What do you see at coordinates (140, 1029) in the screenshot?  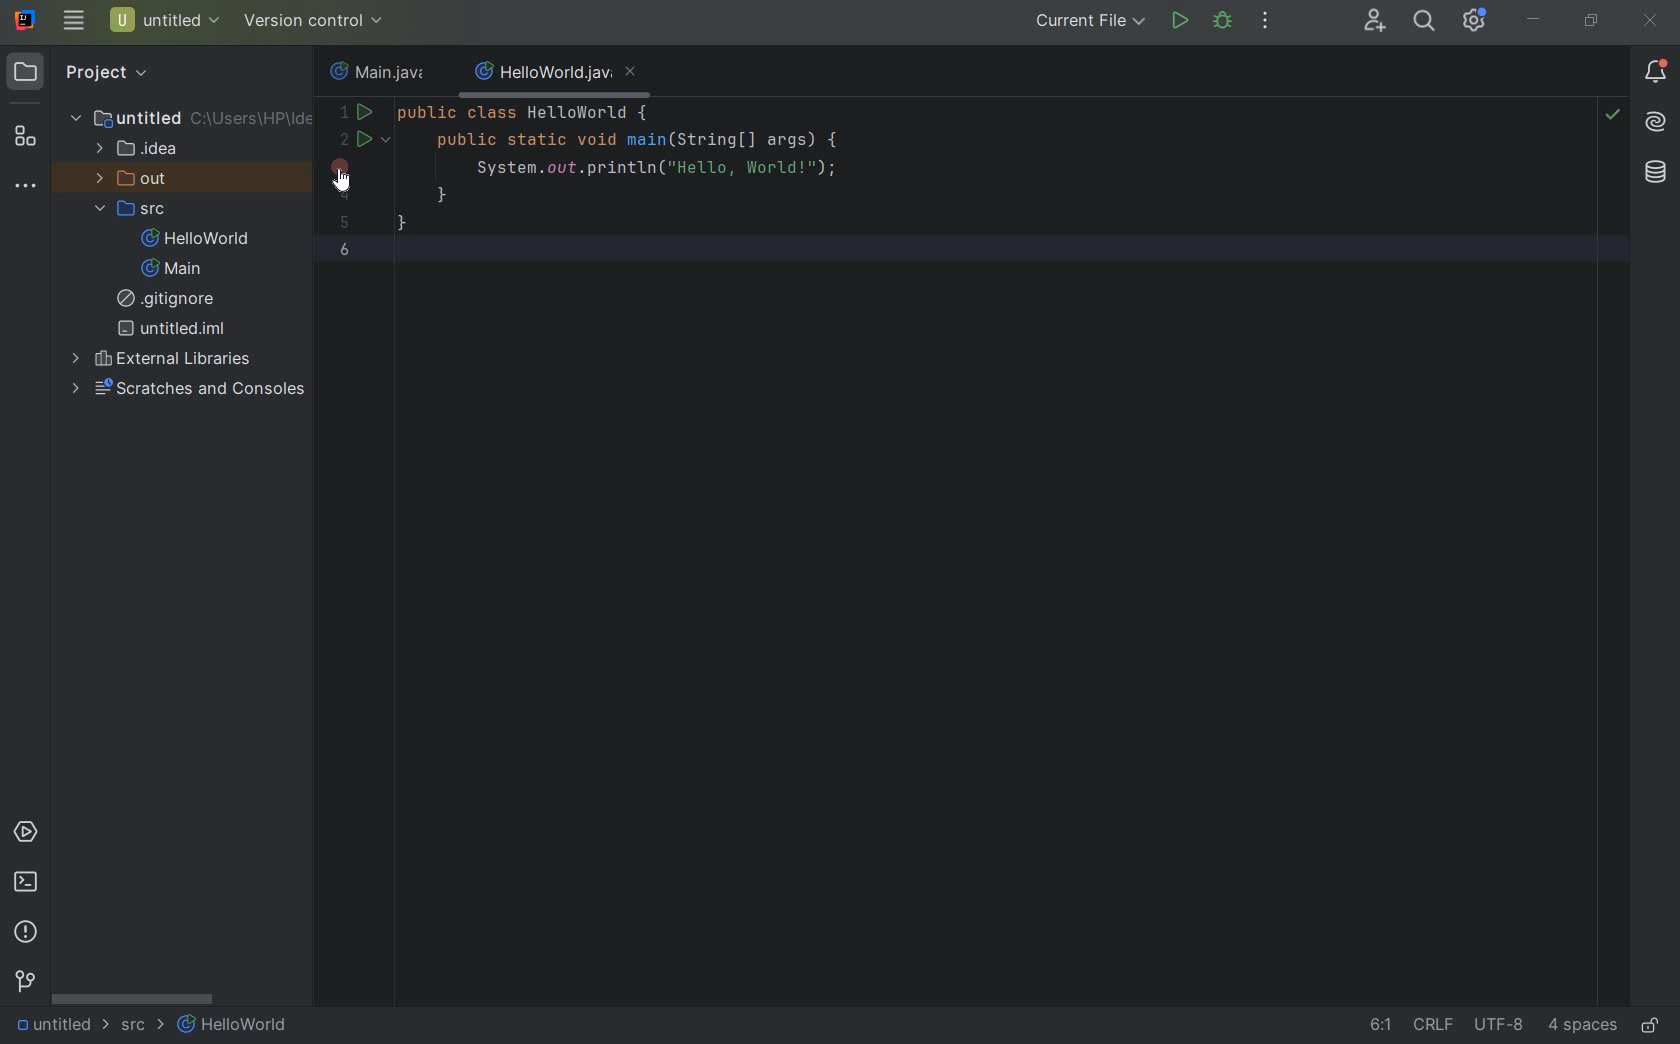 I see `src` at bounding box center [140, 1029].